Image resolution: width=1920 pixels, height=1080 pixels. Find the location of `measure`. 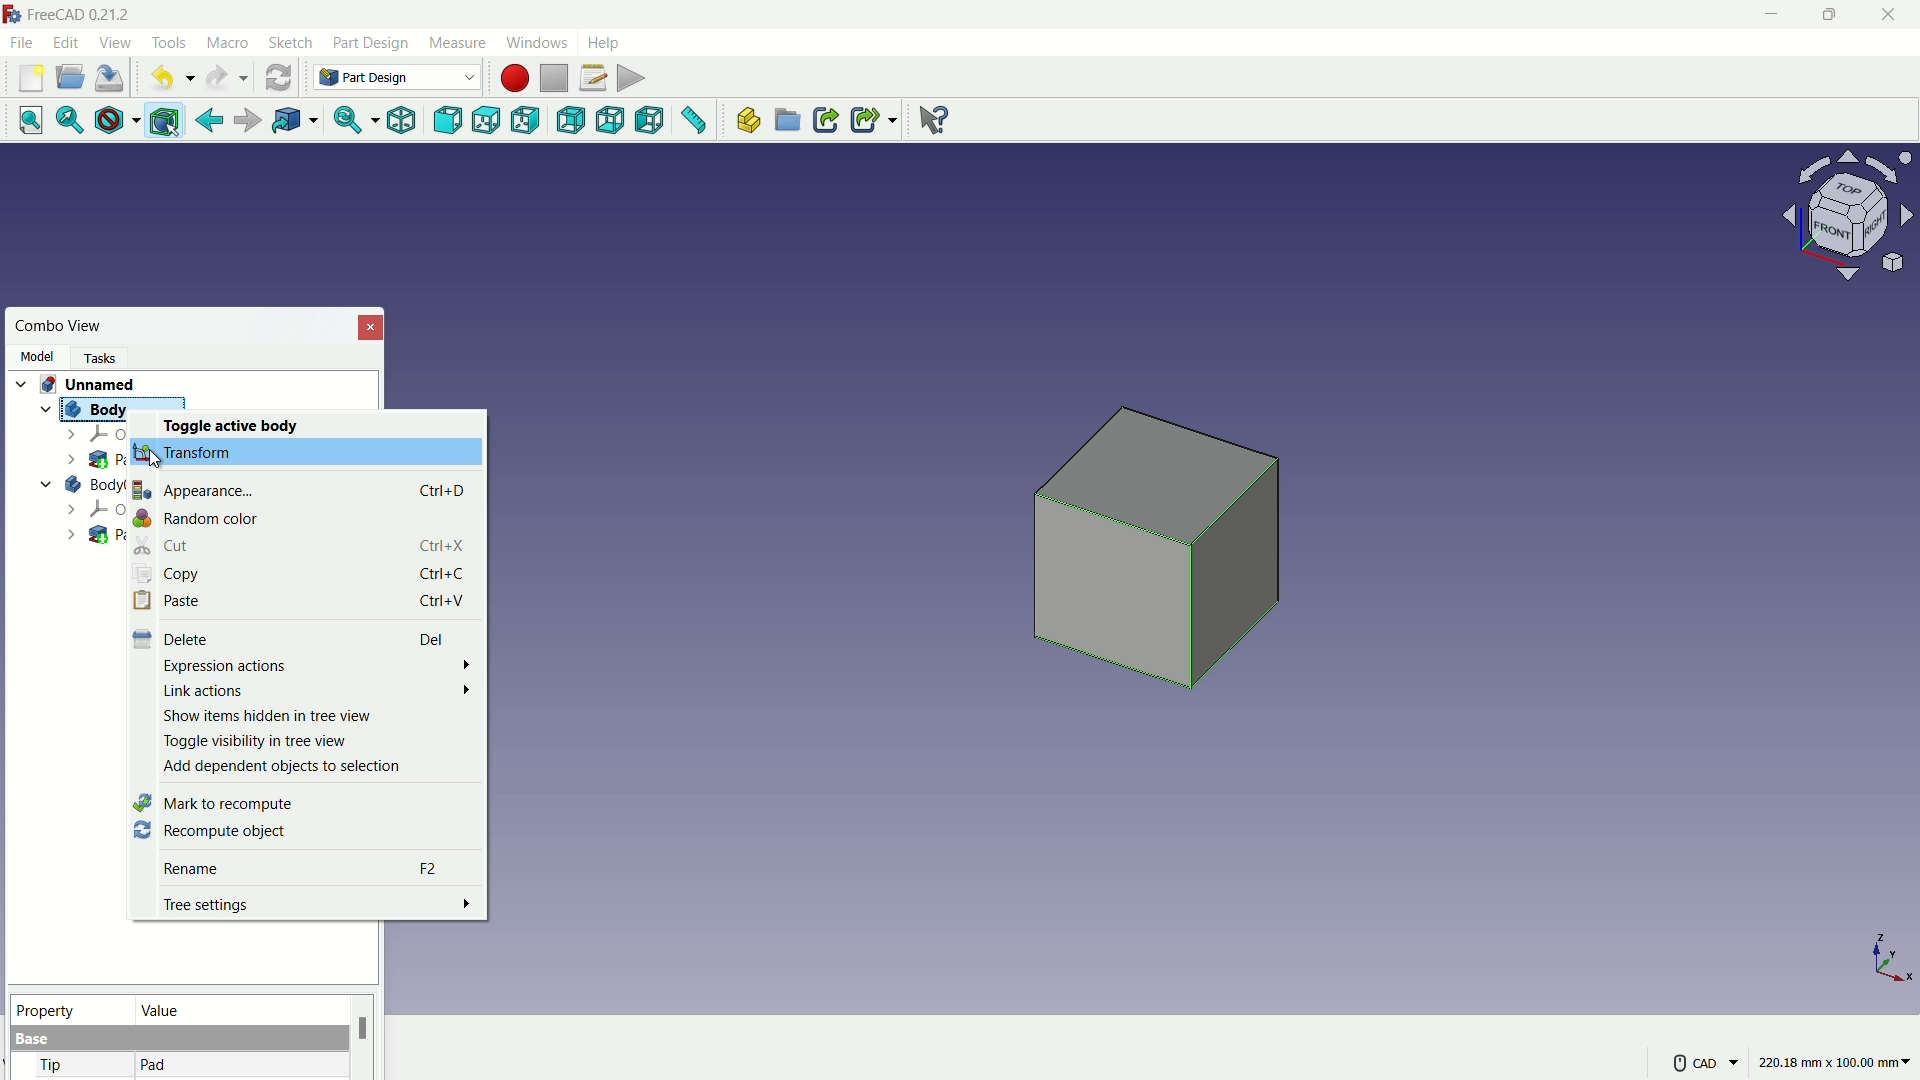

measure is located at coordinates (695, 123).